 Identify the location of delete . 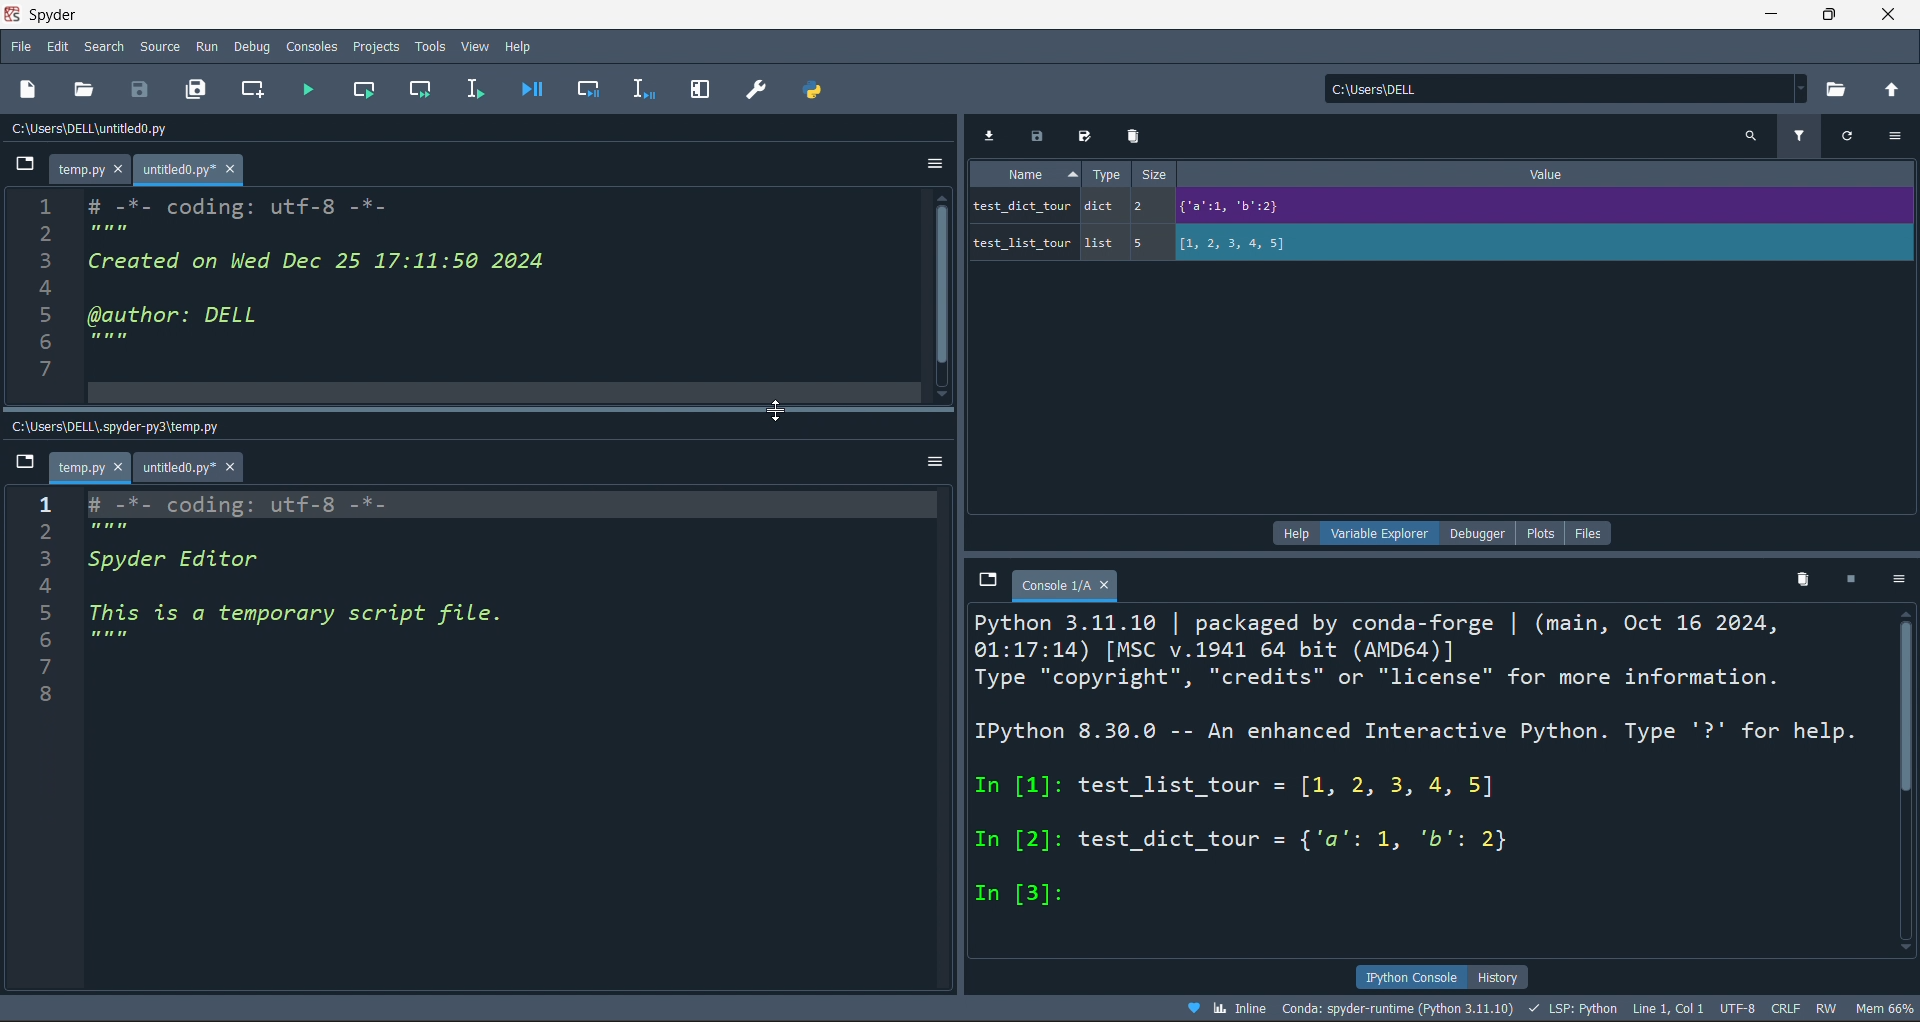
(1132, 136).